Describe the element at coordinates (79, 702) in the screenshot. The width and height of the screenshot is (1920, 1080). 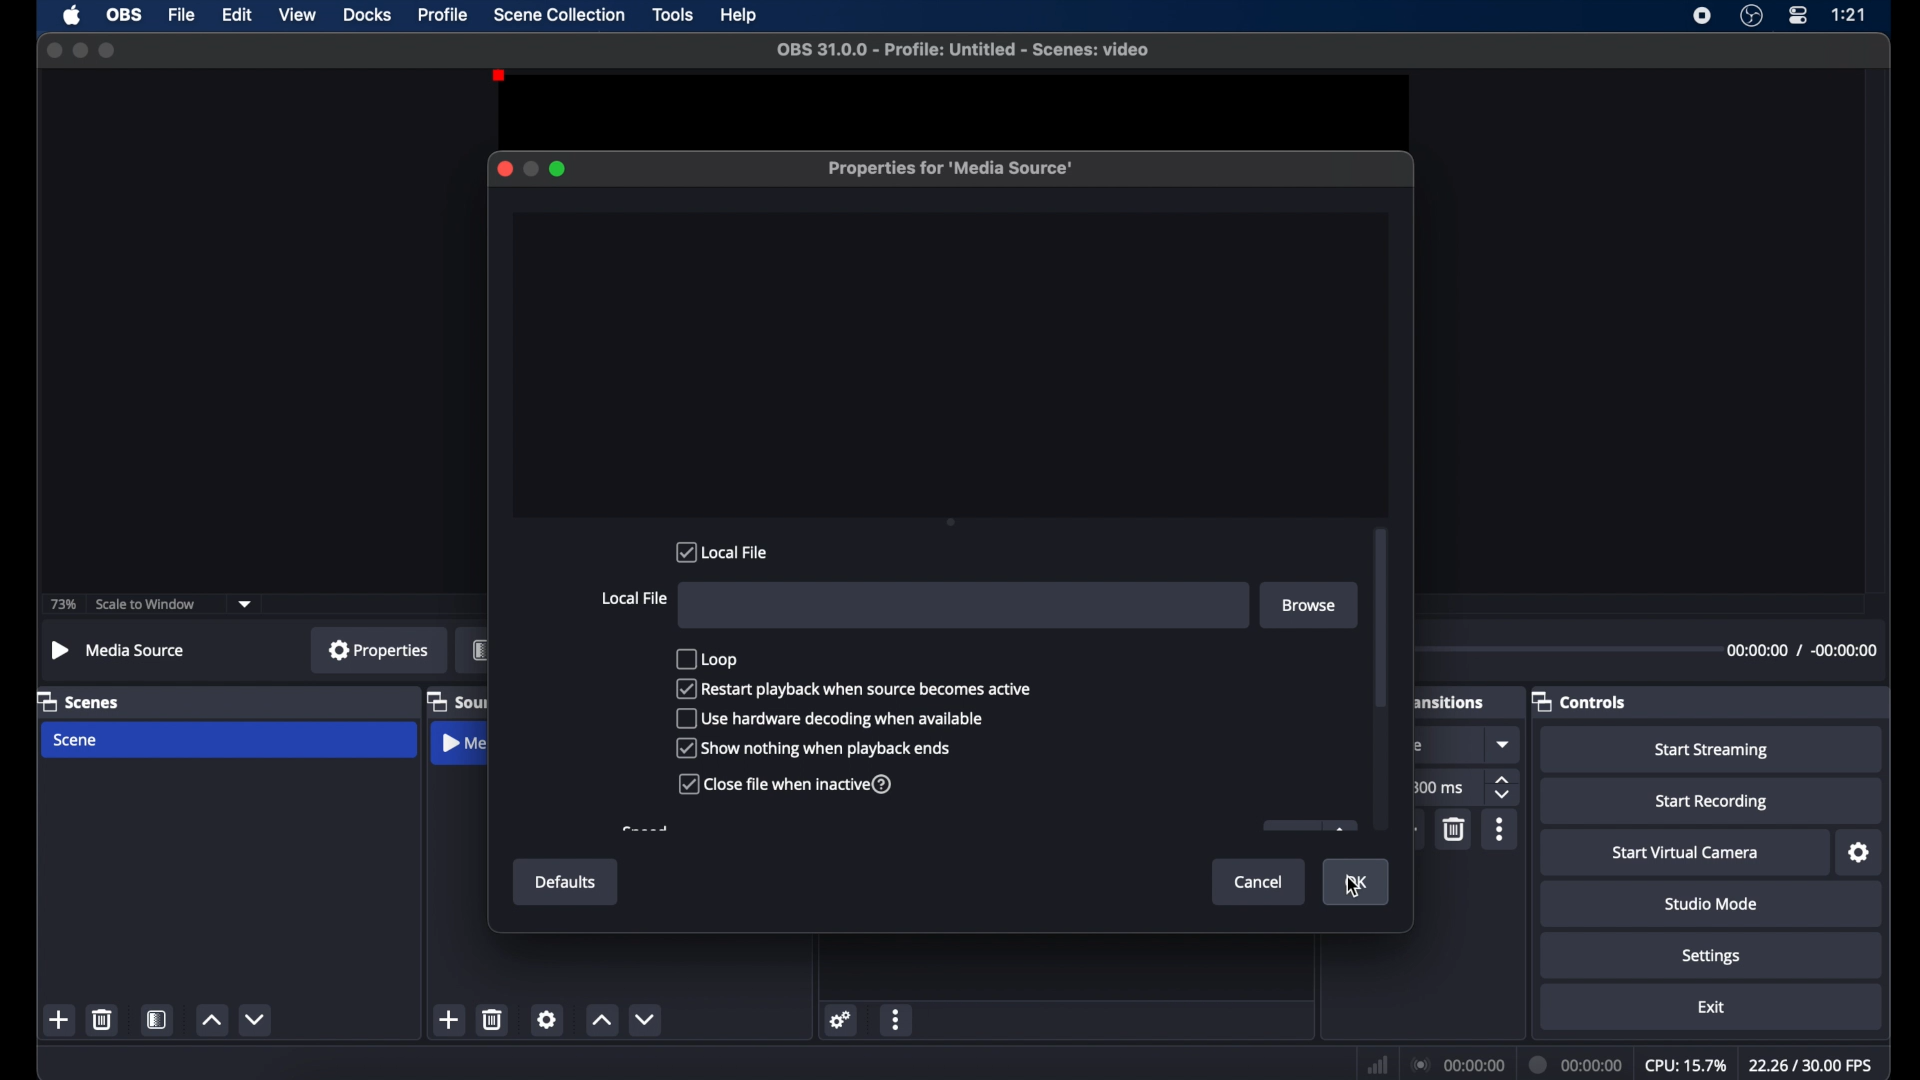
I see `scenes` at that location.